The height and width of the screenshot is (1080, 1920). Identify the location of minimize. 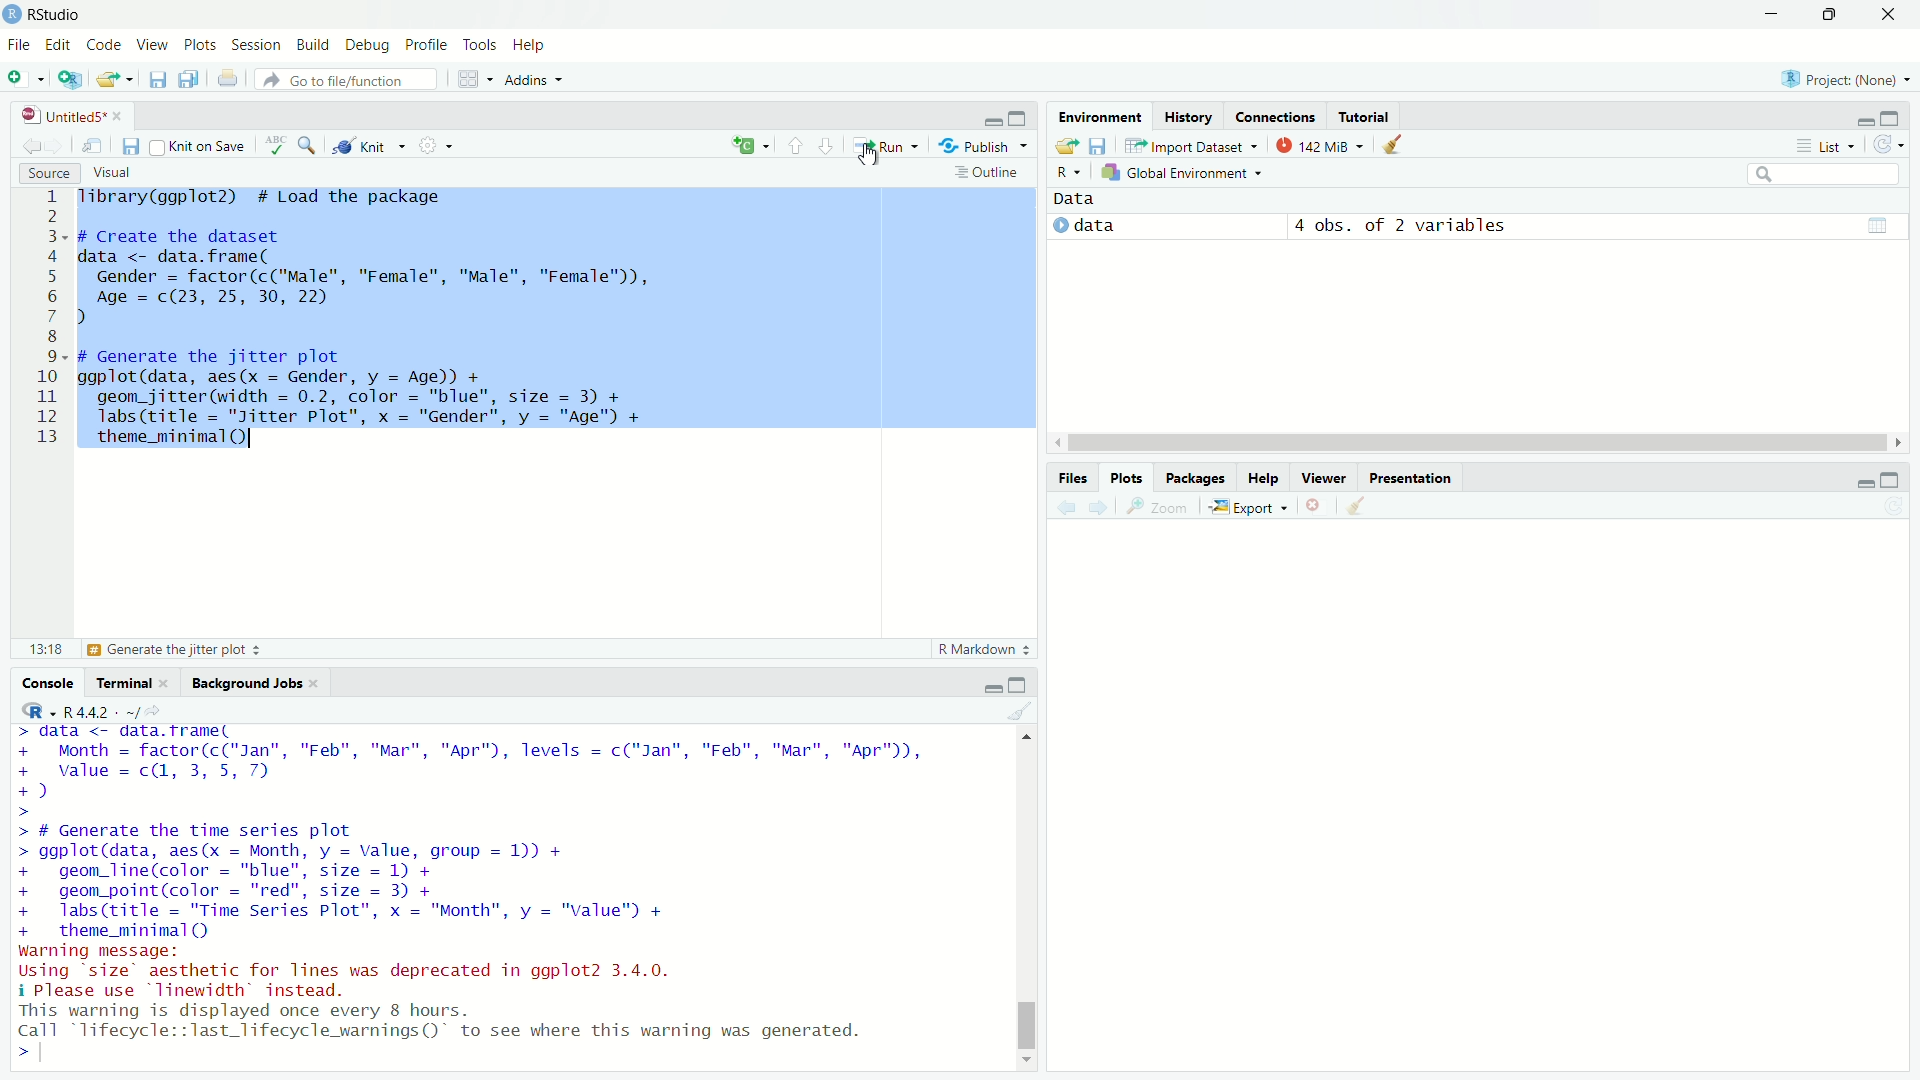
(1857, 480).